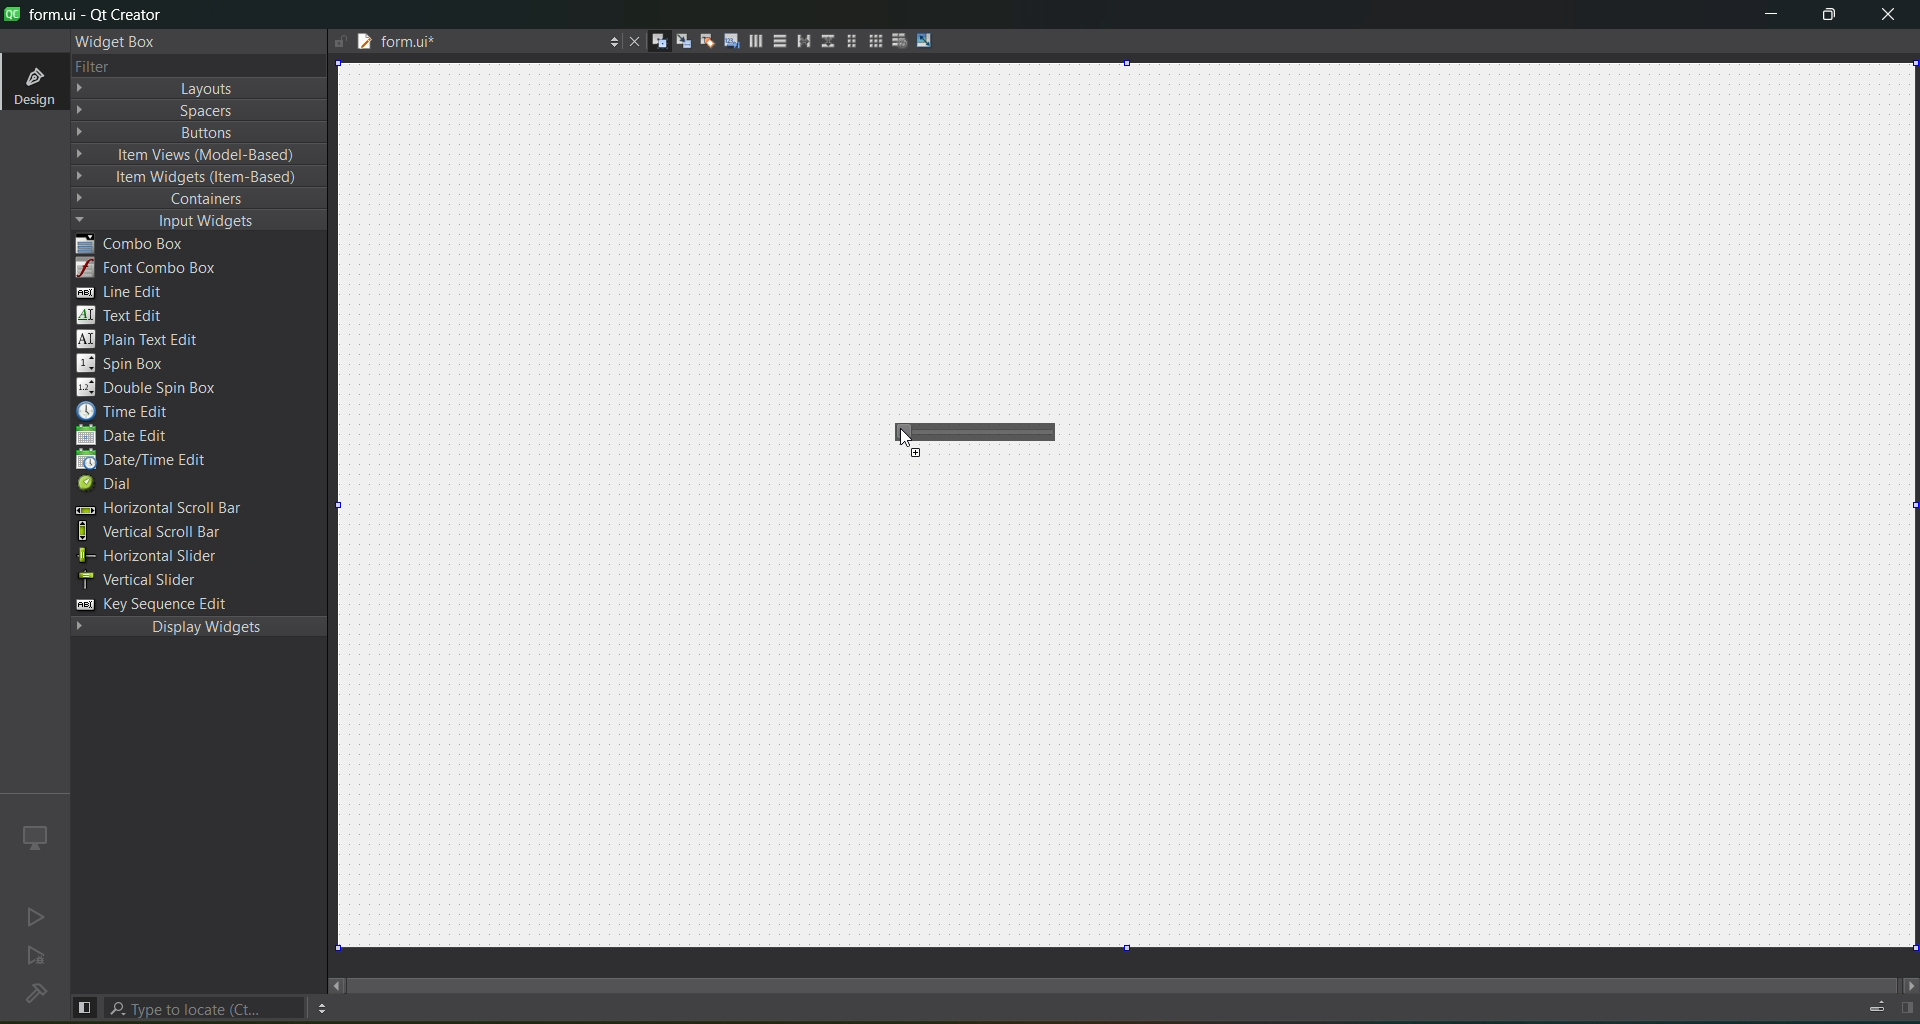 This screenshot has width=1920, height=1024. Describe the element at coordinates (929, 40) in the screenshot. I see `adjust size` at that location.